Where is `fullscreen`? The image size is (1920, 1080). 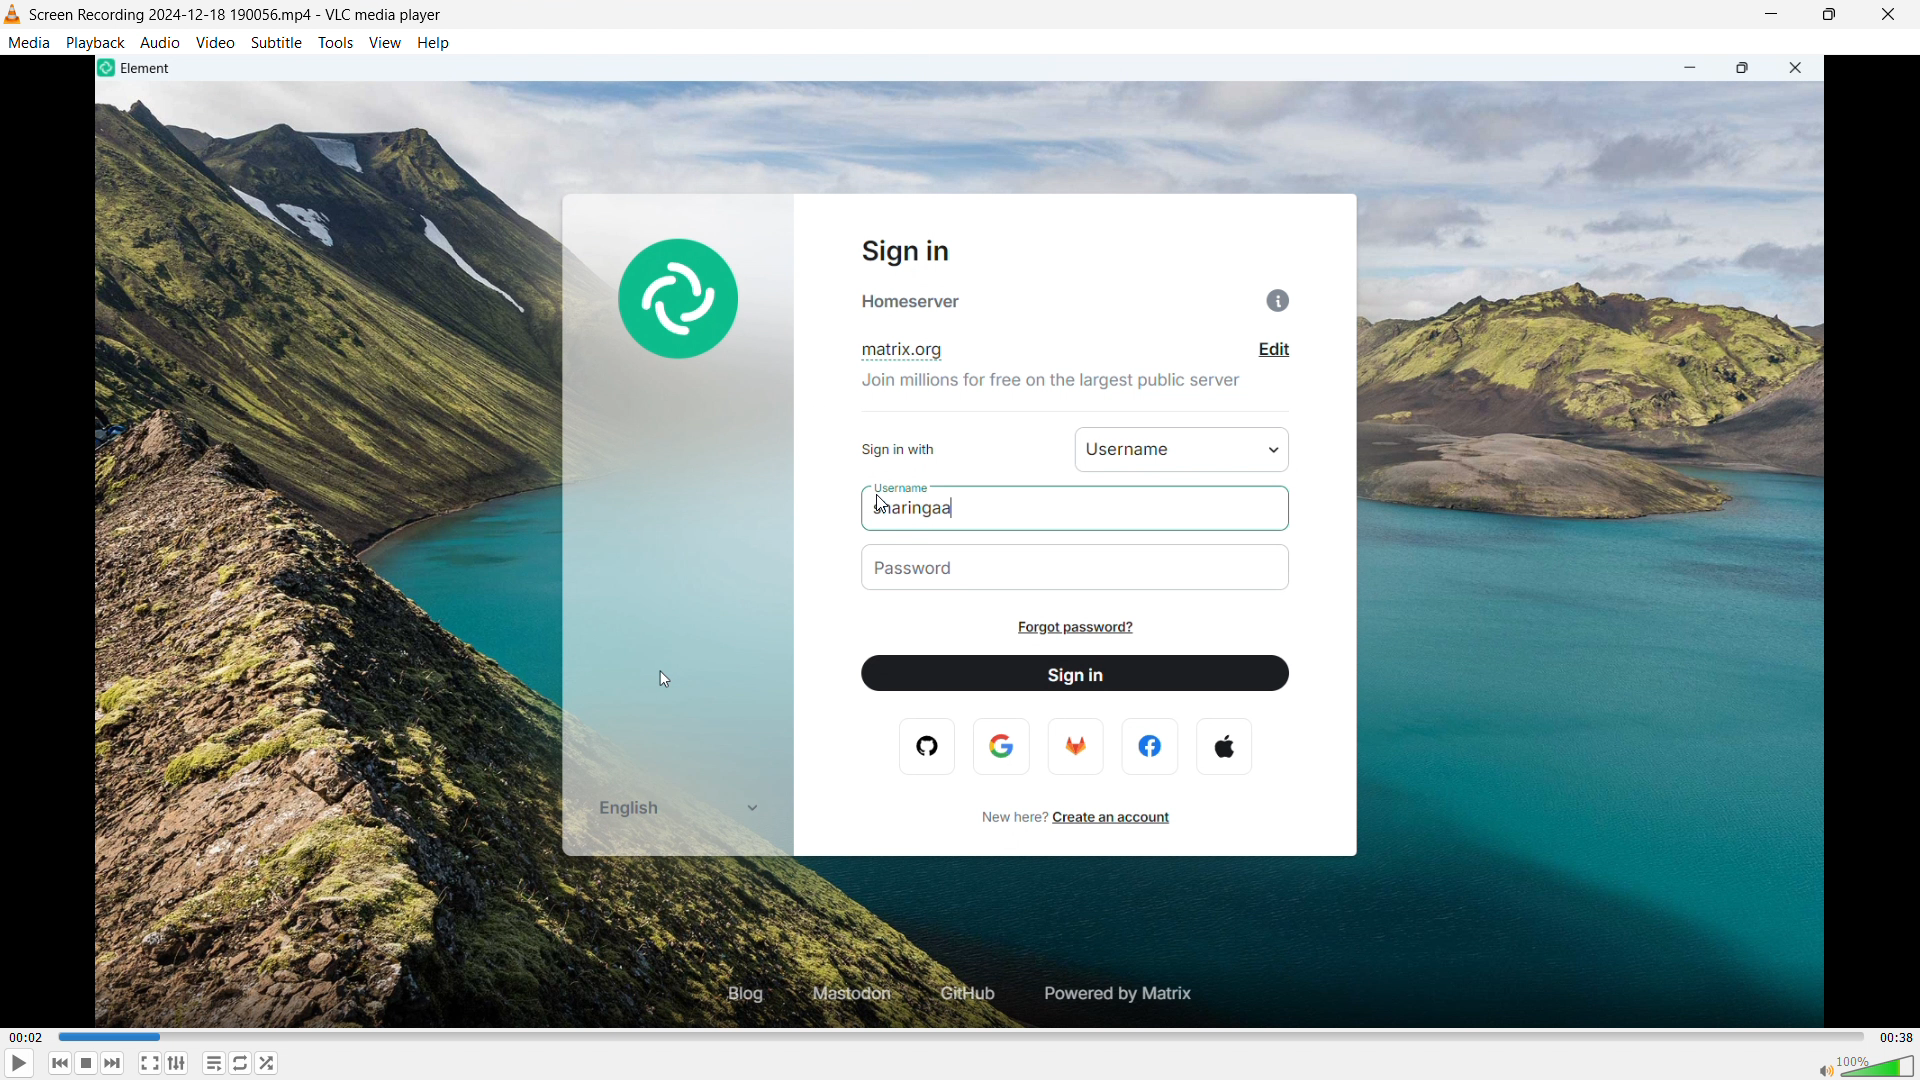 fullscreen is located at coordinates (149, 1063).